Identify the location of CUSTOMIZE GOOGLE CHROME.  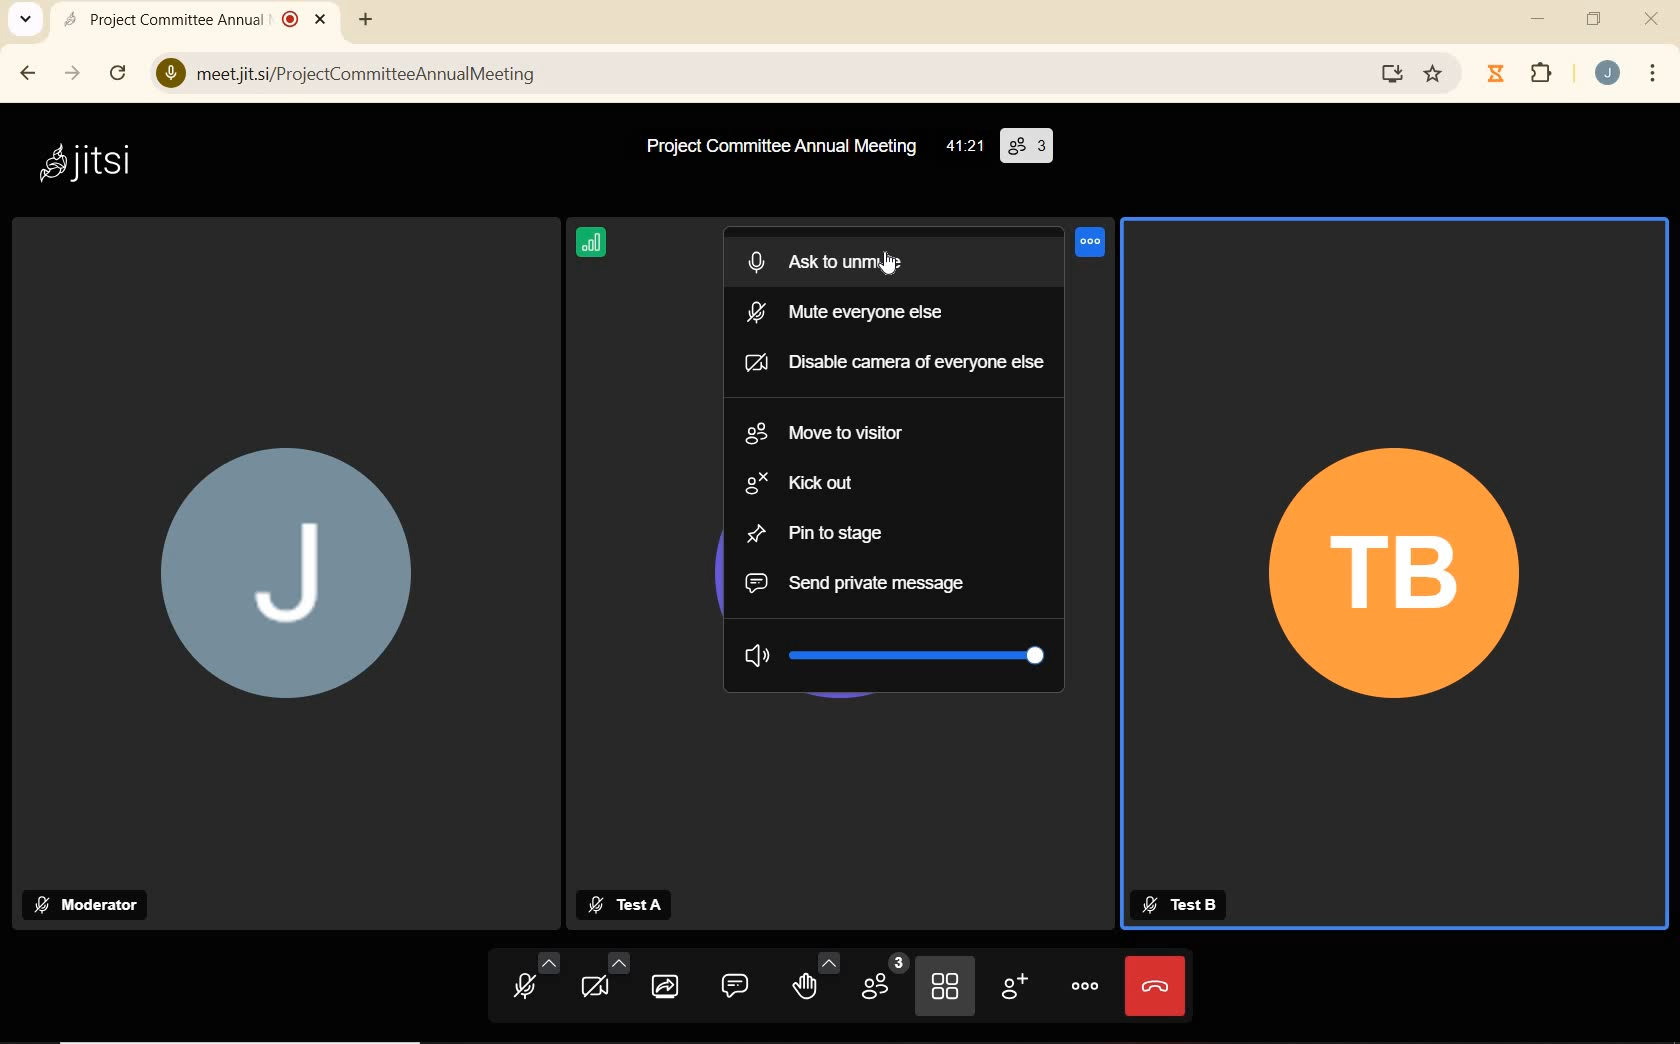
(1653, 75).